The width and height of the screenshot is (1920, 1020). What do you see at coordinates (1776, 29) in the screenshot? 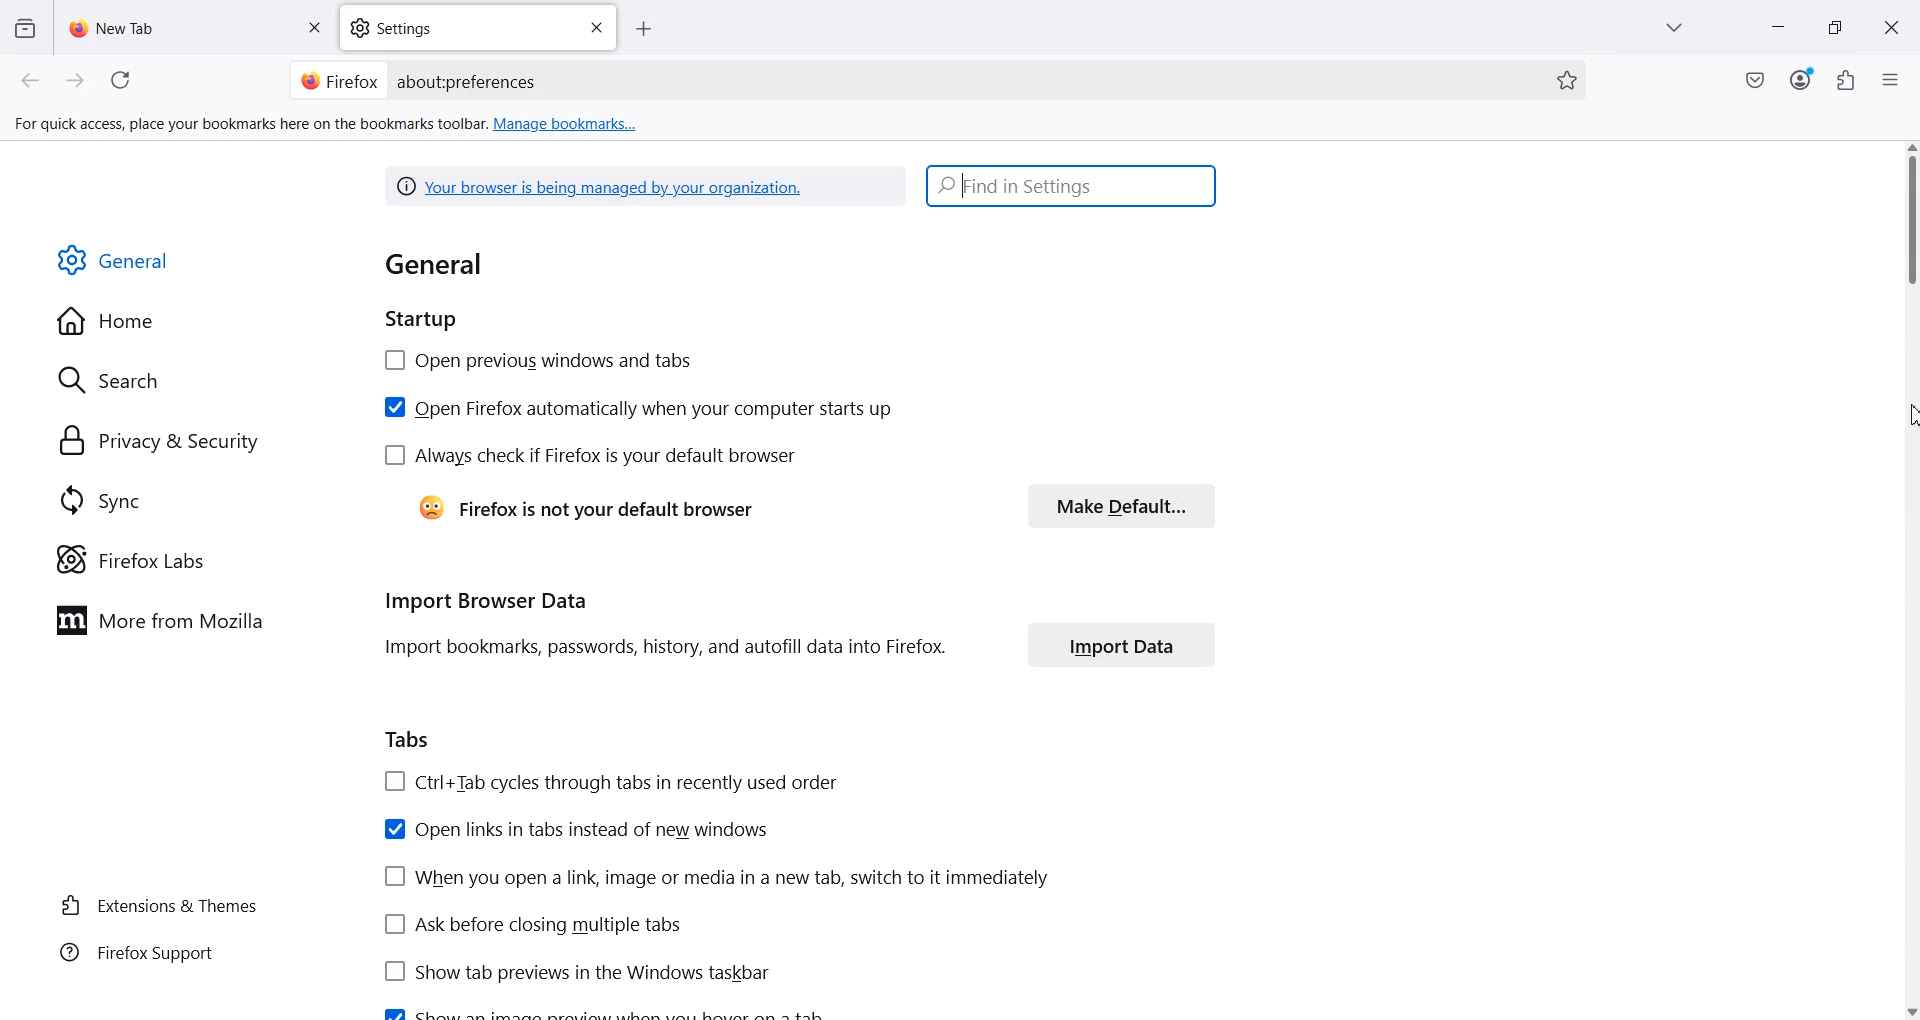
I see `Minimize` at bounding box center [1776, 29].